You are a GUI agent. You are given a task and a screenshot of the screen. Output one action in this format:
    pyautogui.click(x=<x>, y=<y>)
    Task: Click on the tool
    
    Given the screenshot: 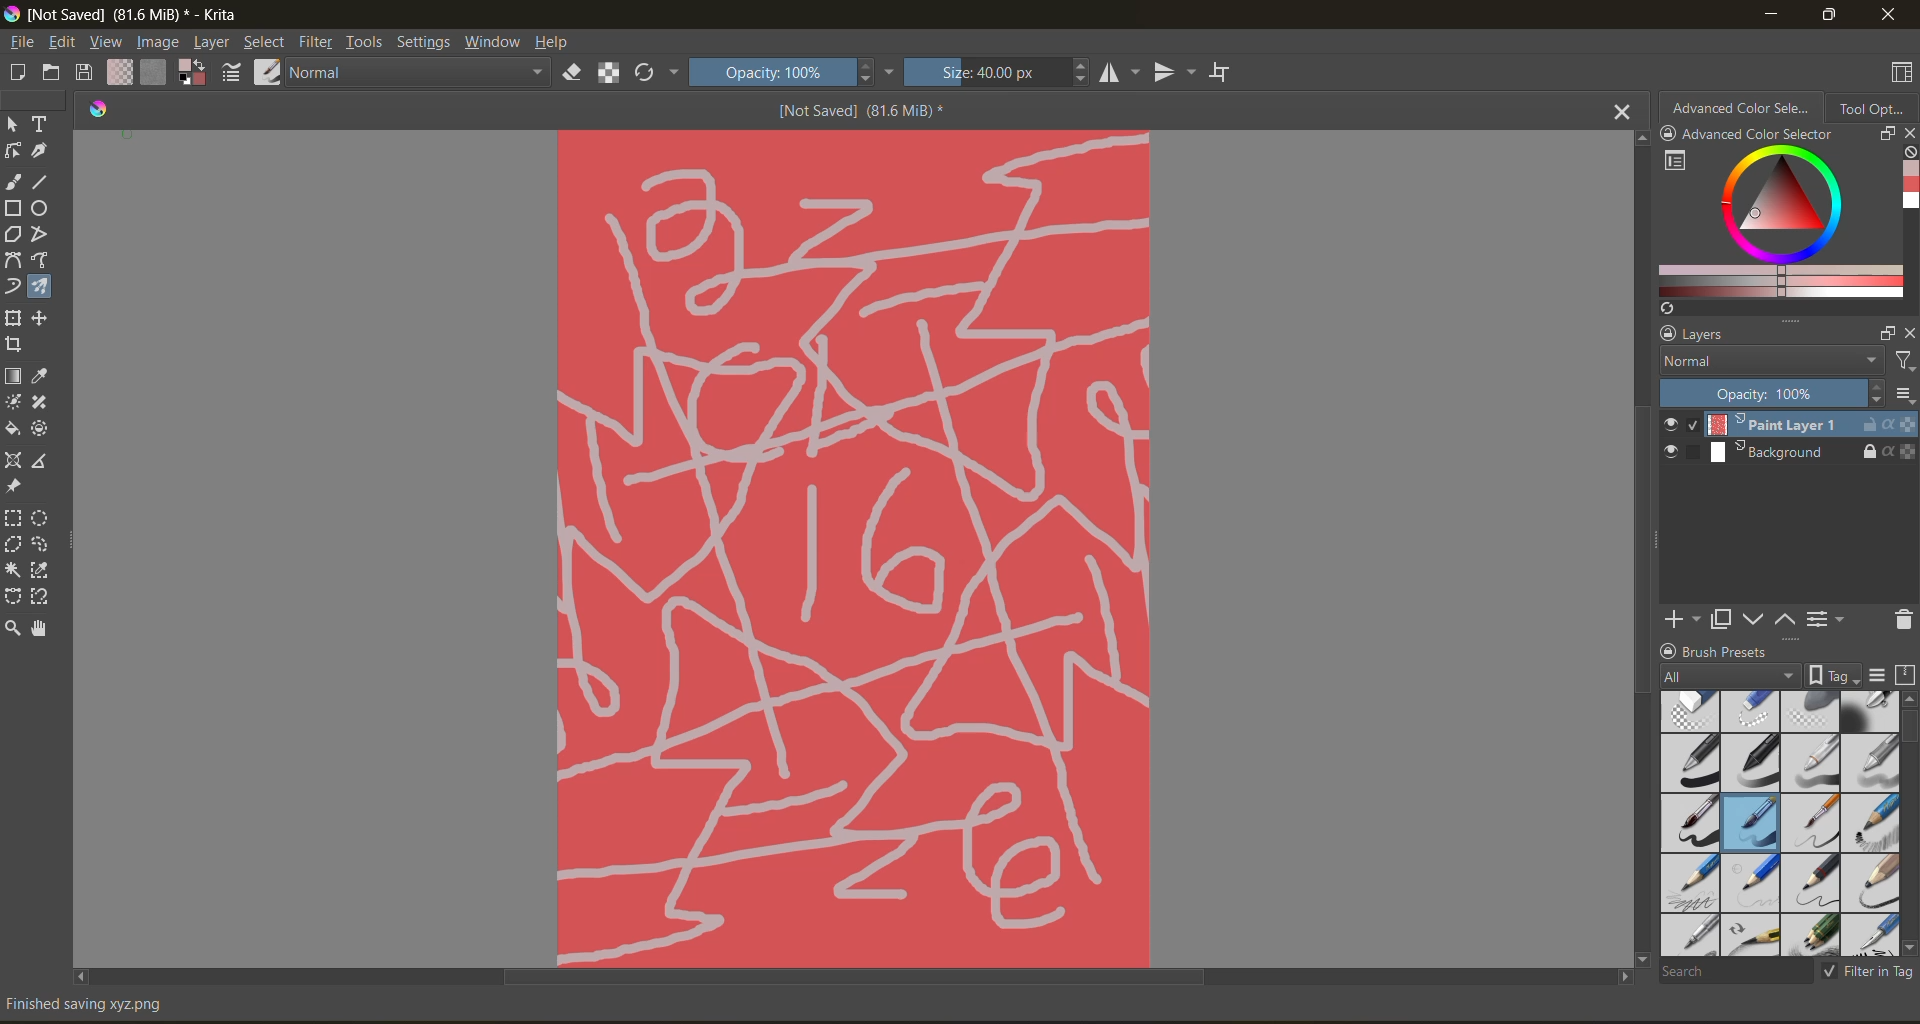 What is the action you would take?
    pyautogui.click(x=14, y=345)
    